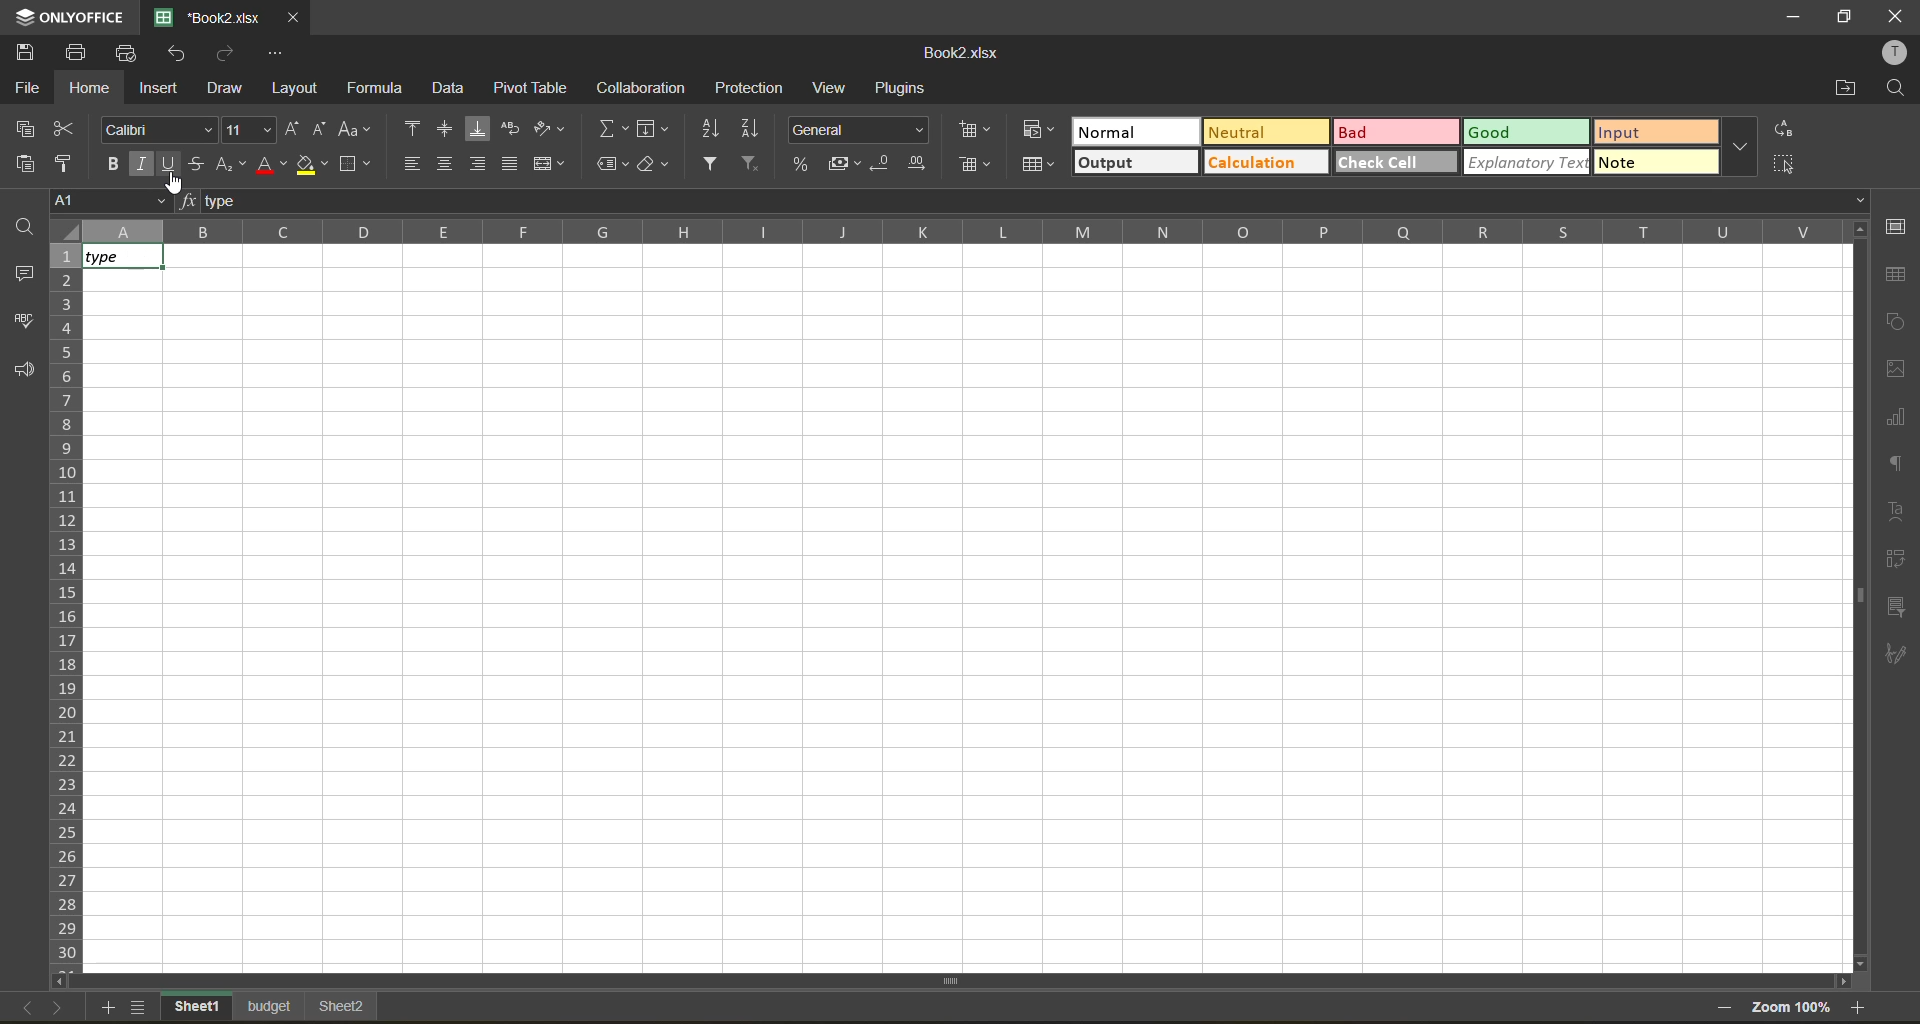 This screenshot has width=1920, height=1024. What do you see at coordinates (752, 127) in the screenshot?
I see `sort descending` at bounding box center [752, 127].